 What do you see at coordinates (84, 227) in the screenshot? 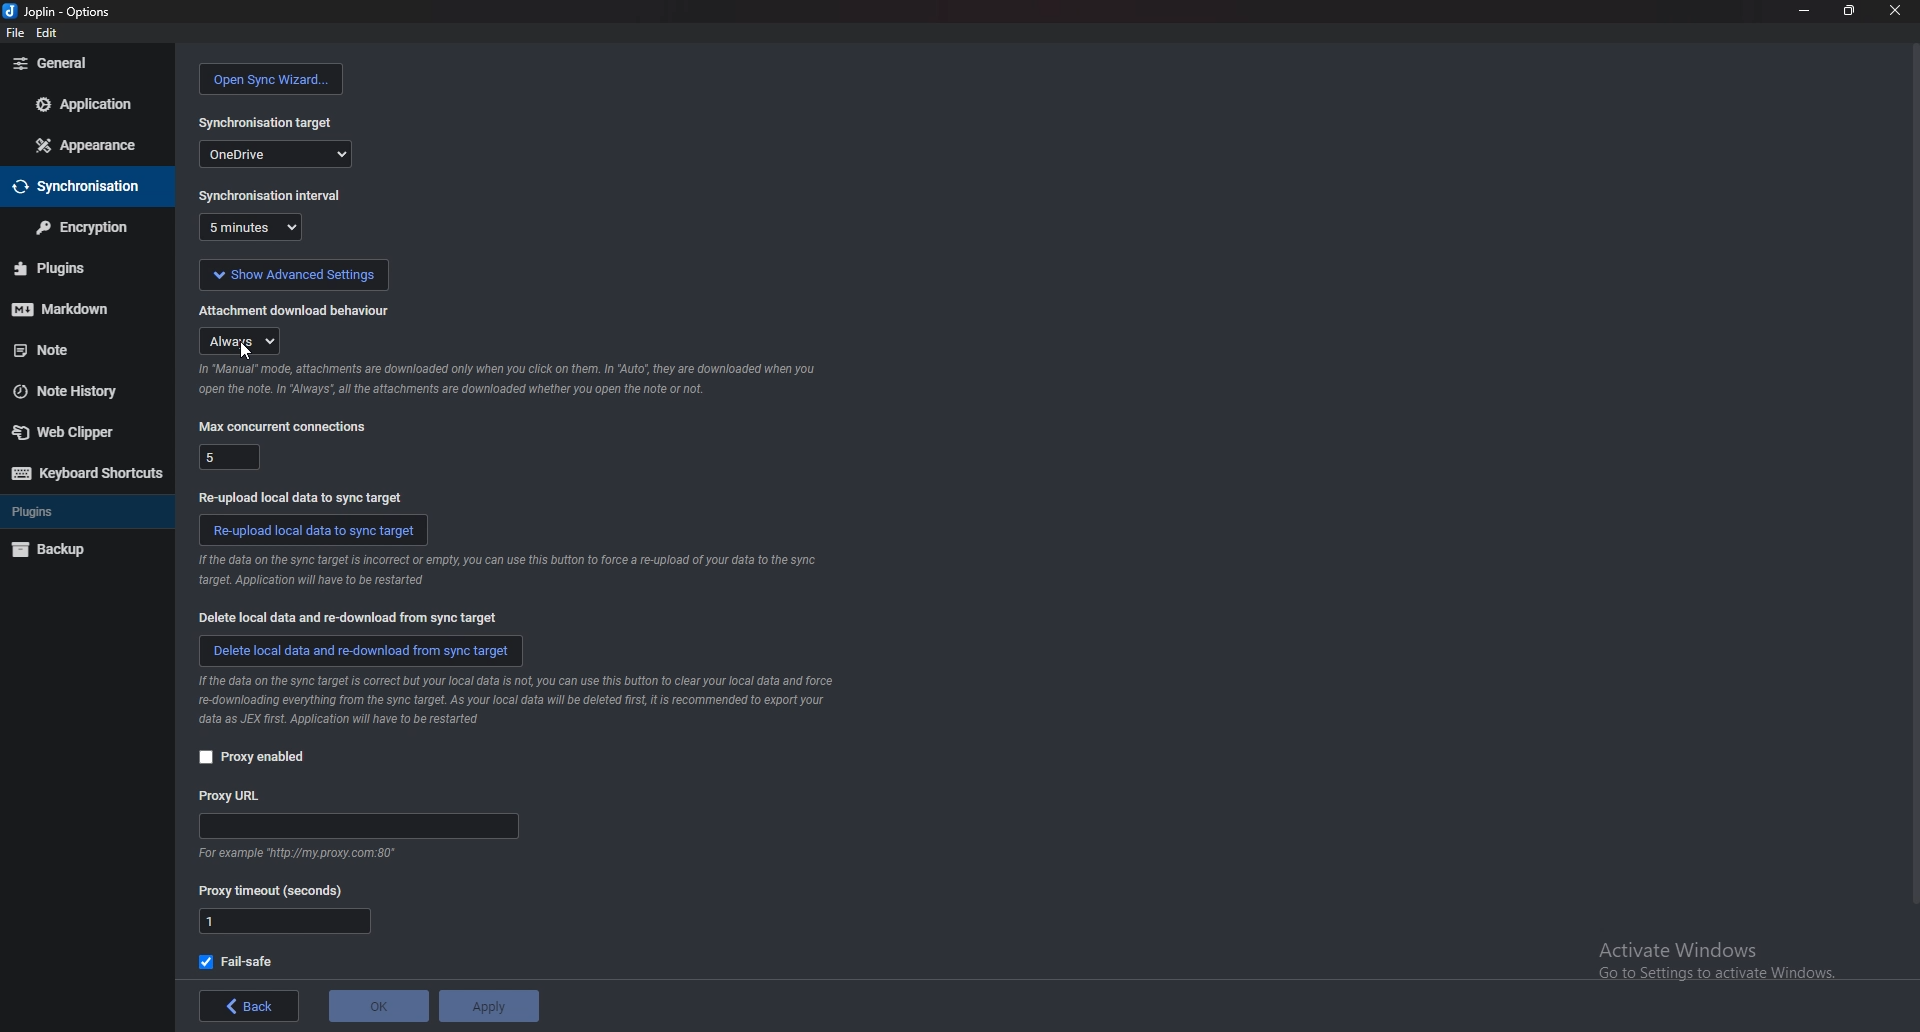
I see `encryption` at bounding box center [84, 227].